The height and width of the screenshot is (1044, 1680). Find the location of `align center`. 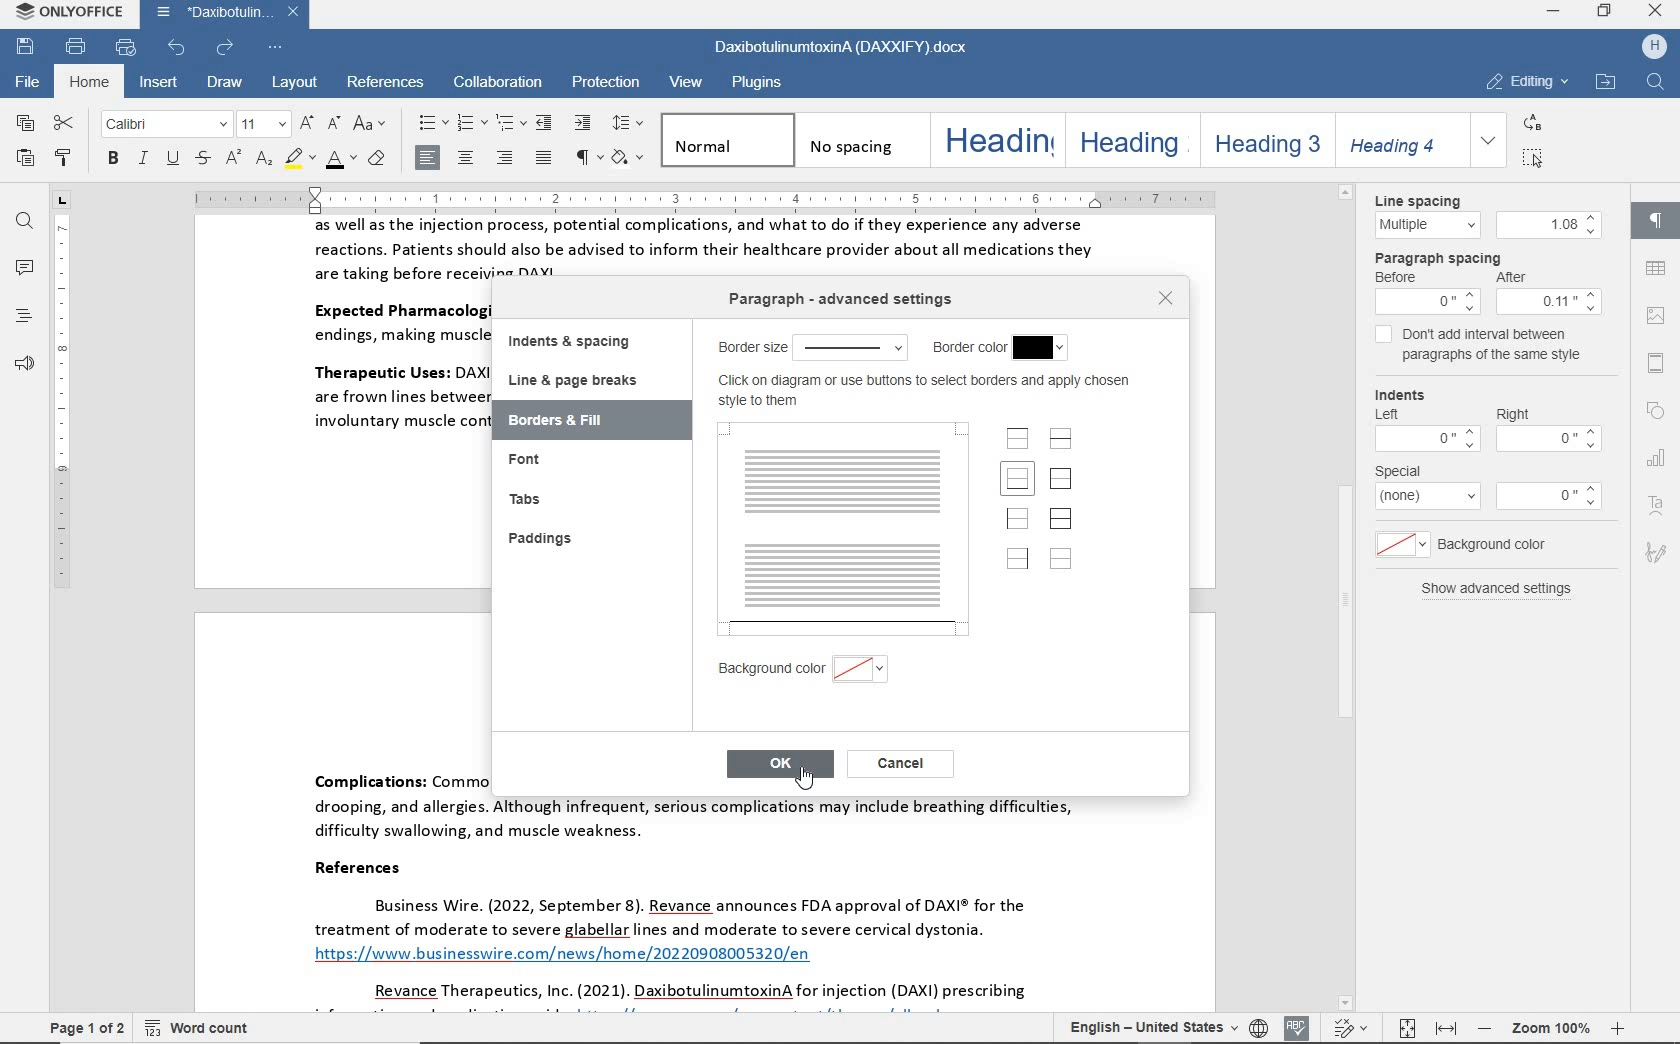

align center is located at coordinates (467, 157).